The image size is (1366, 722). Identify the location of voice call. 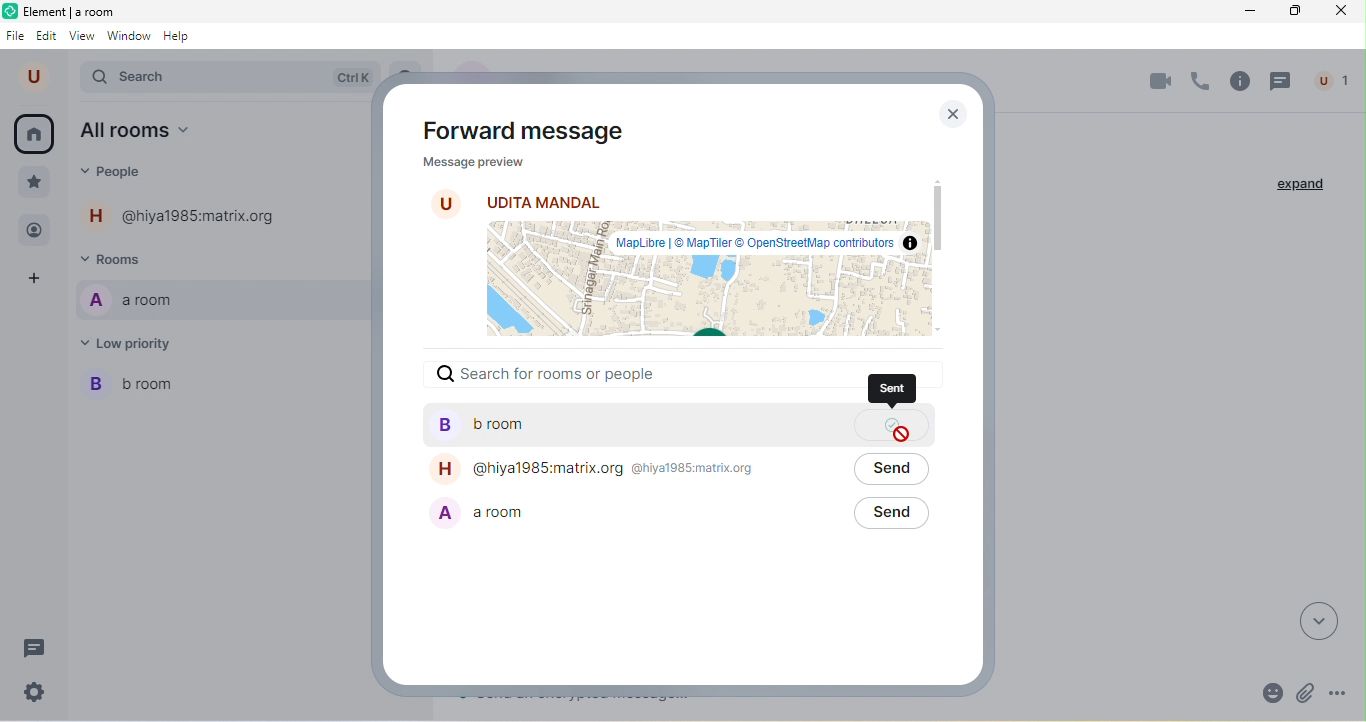
(1201, 82).